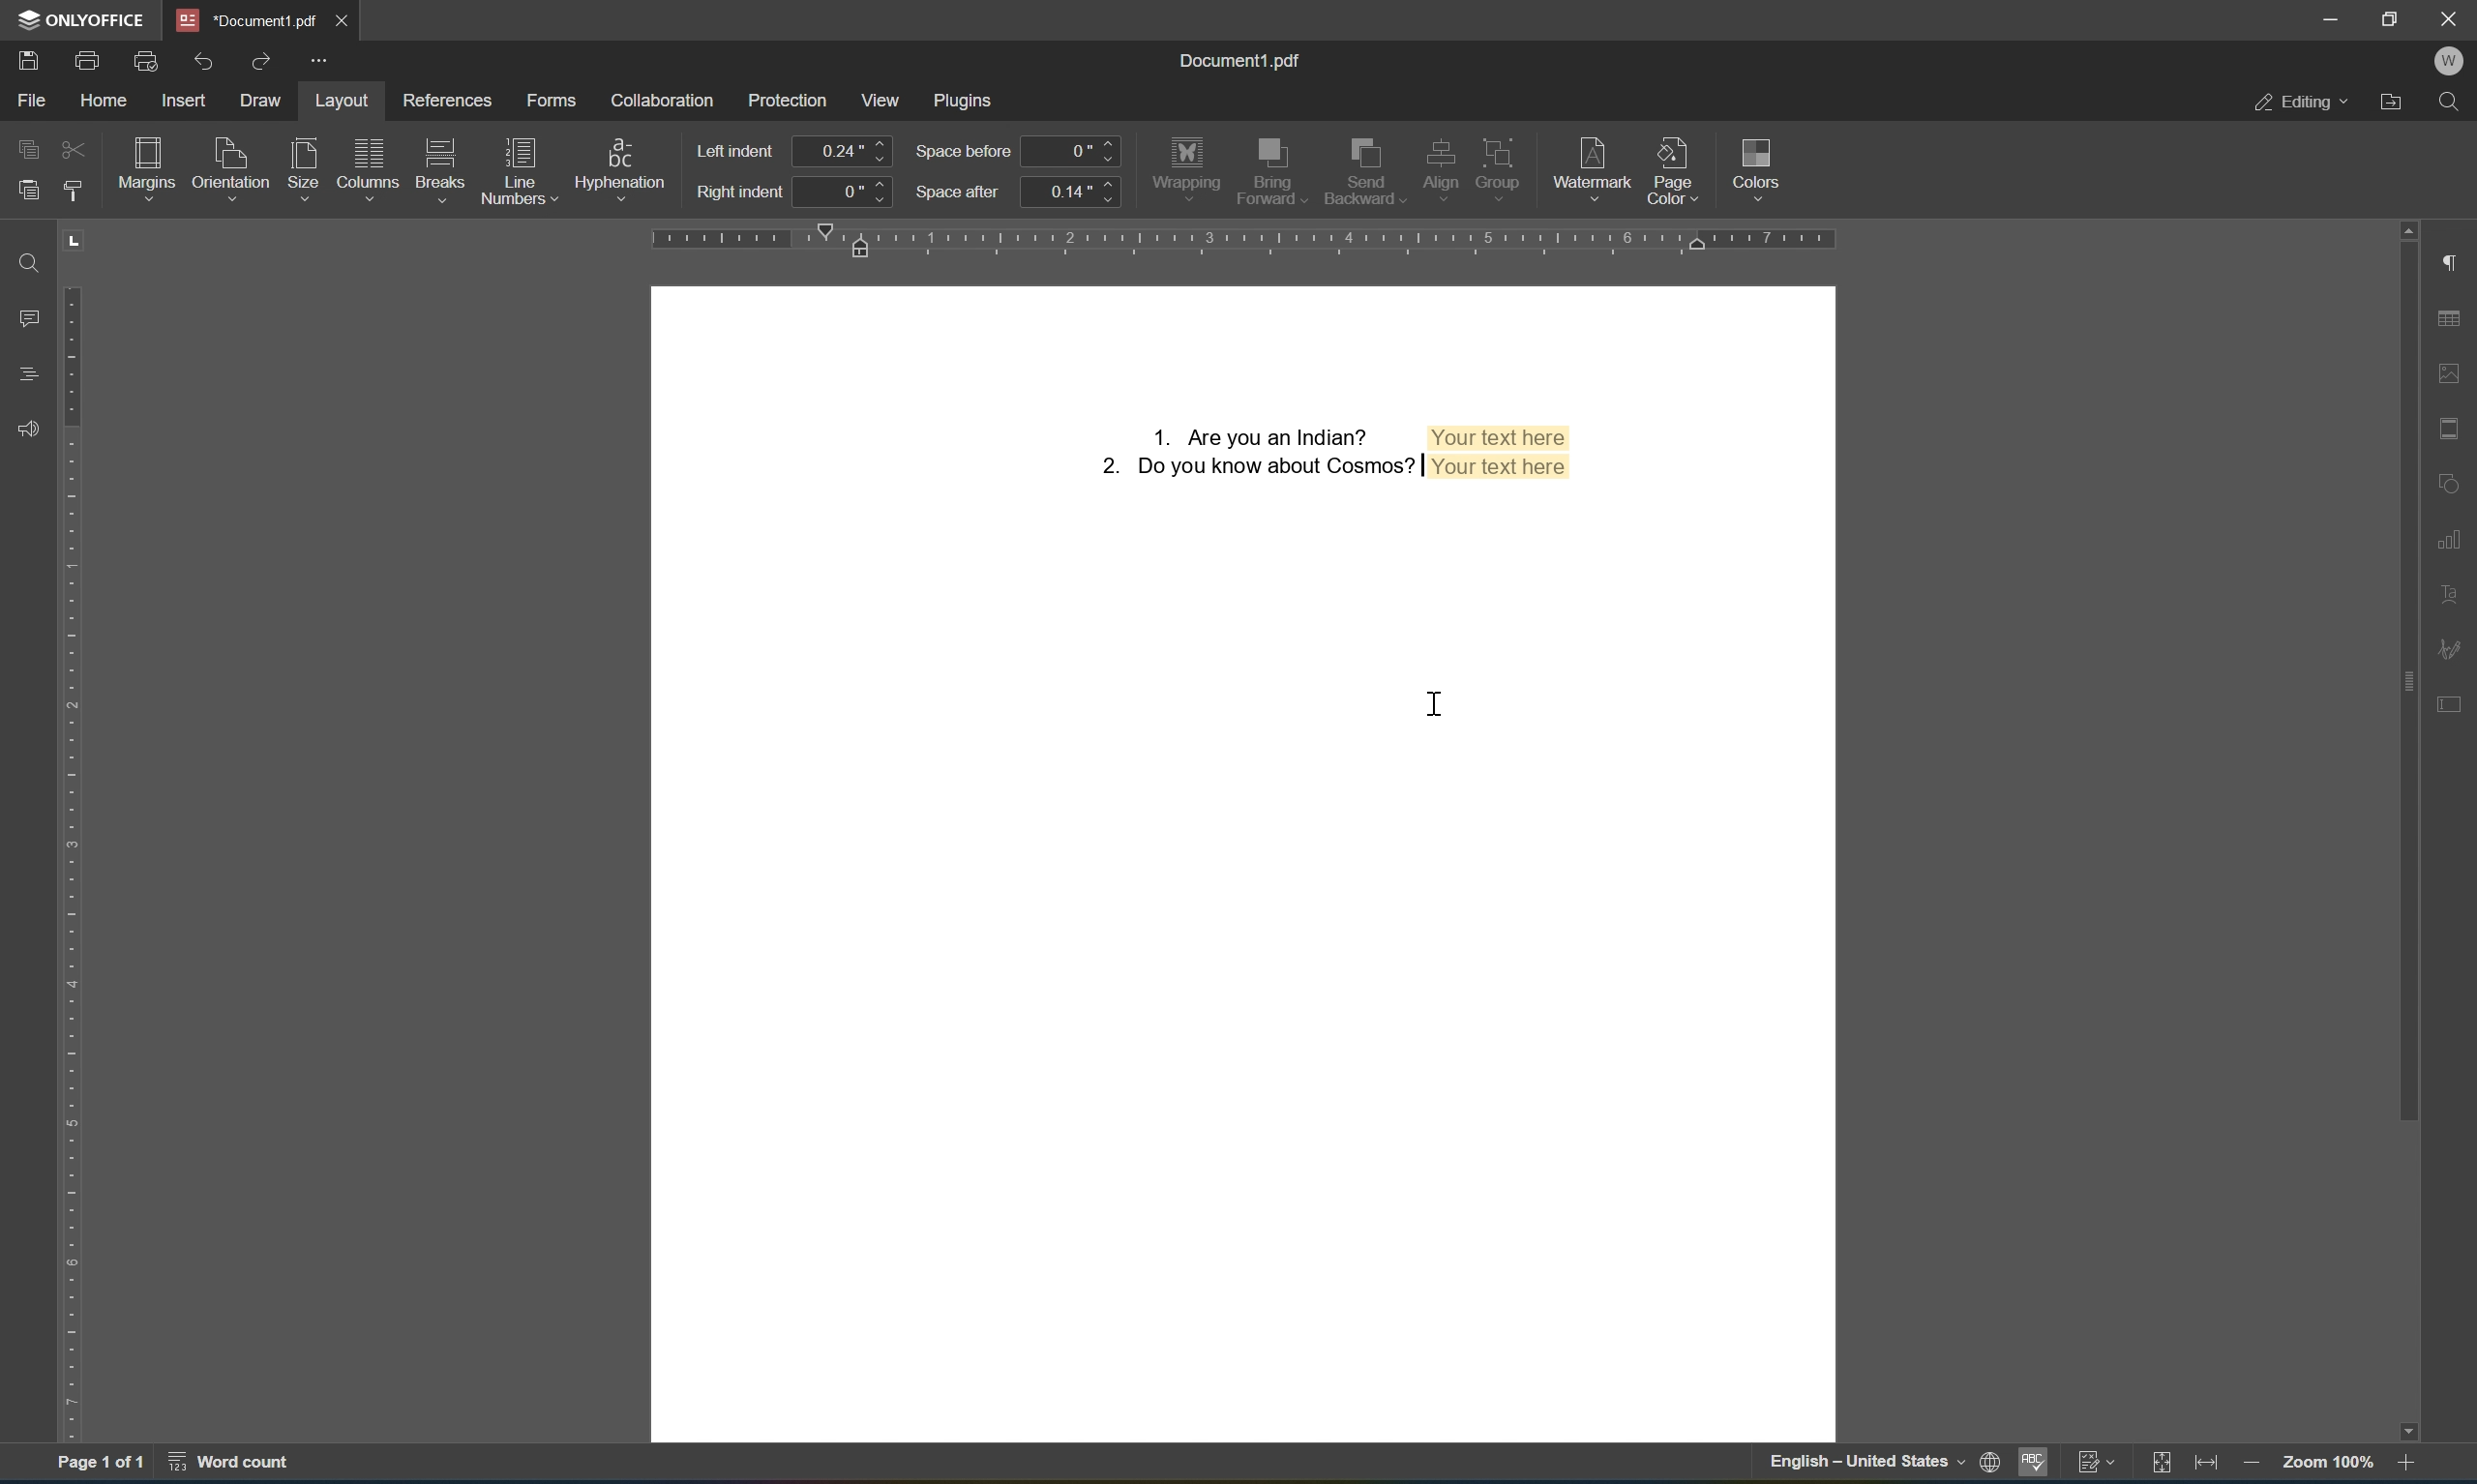 The height and width of the screenshot is (1484, 2477). Describe the element at coordinates (368, 166) in the screenshot. I see `columns` at that location.